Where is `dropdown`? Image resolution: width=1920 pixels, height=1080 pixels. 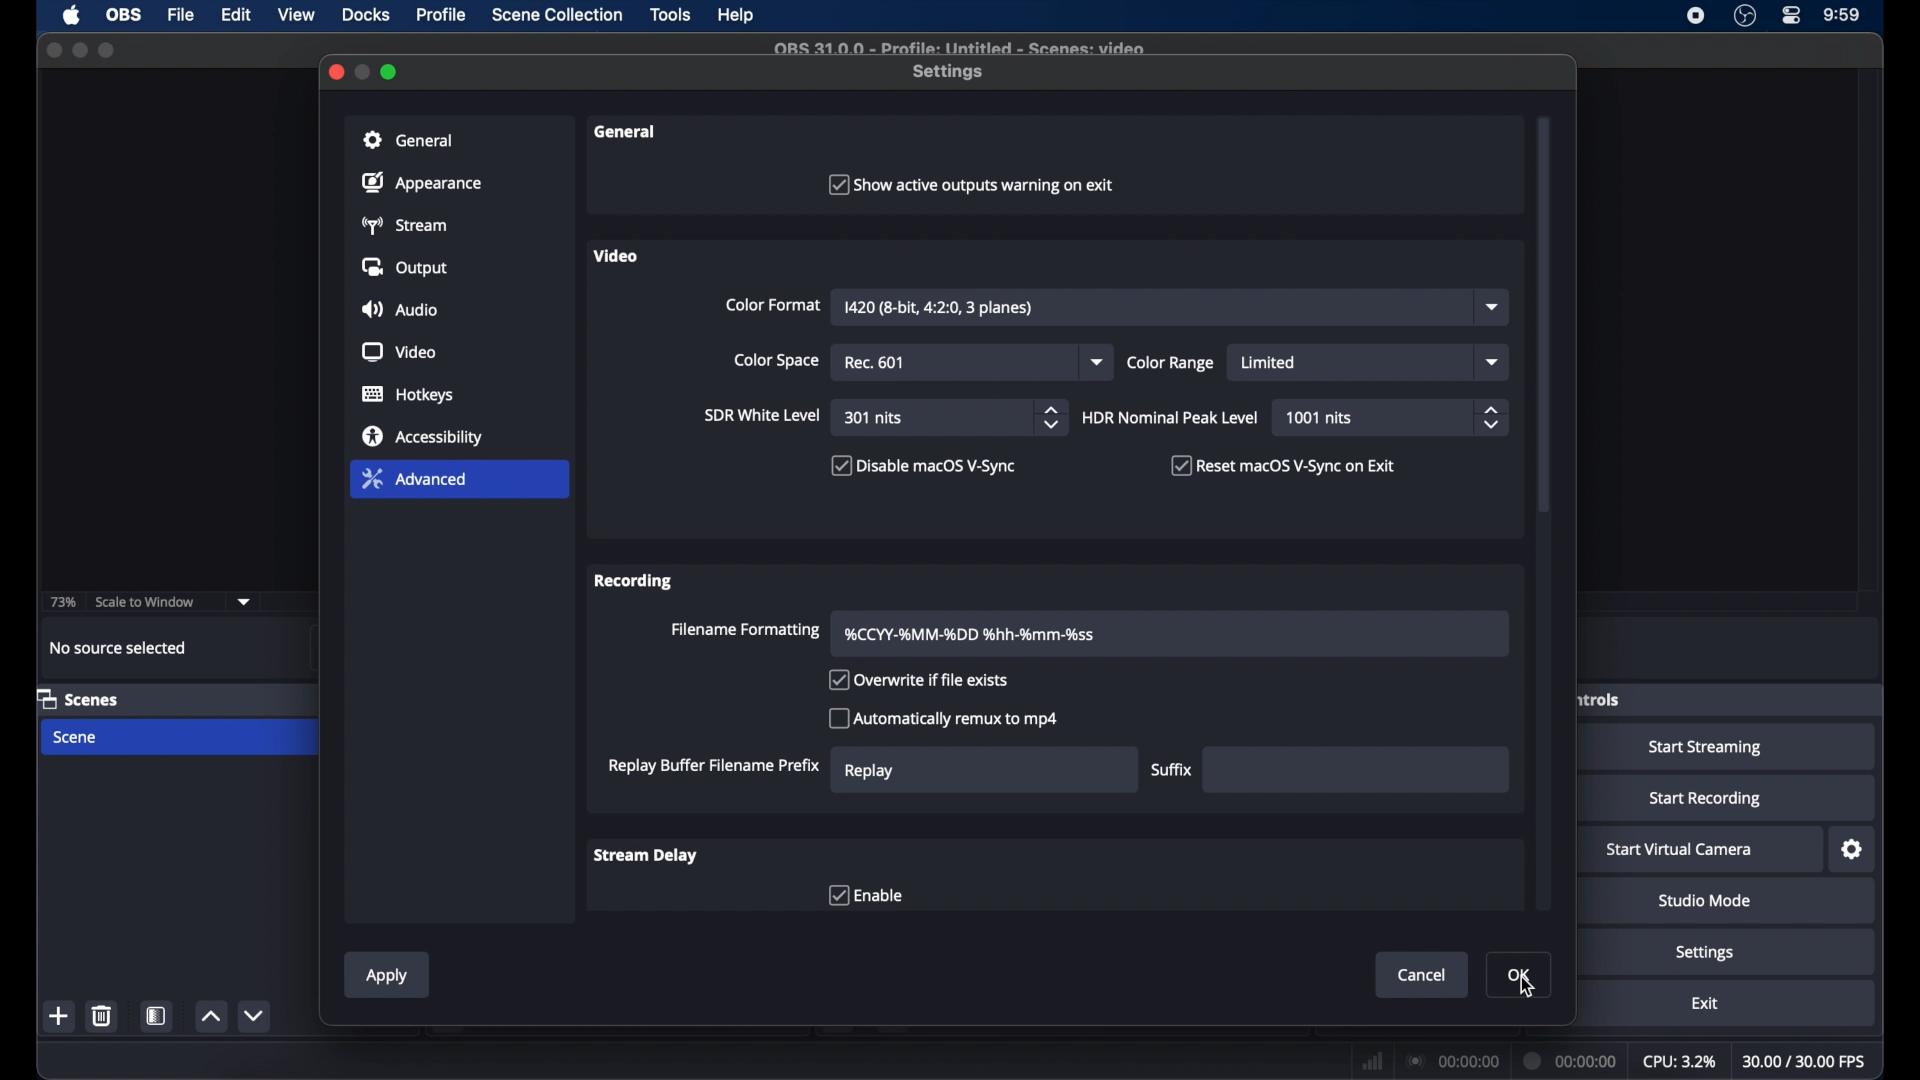
dropdown is located at coordinates (1490, 361).